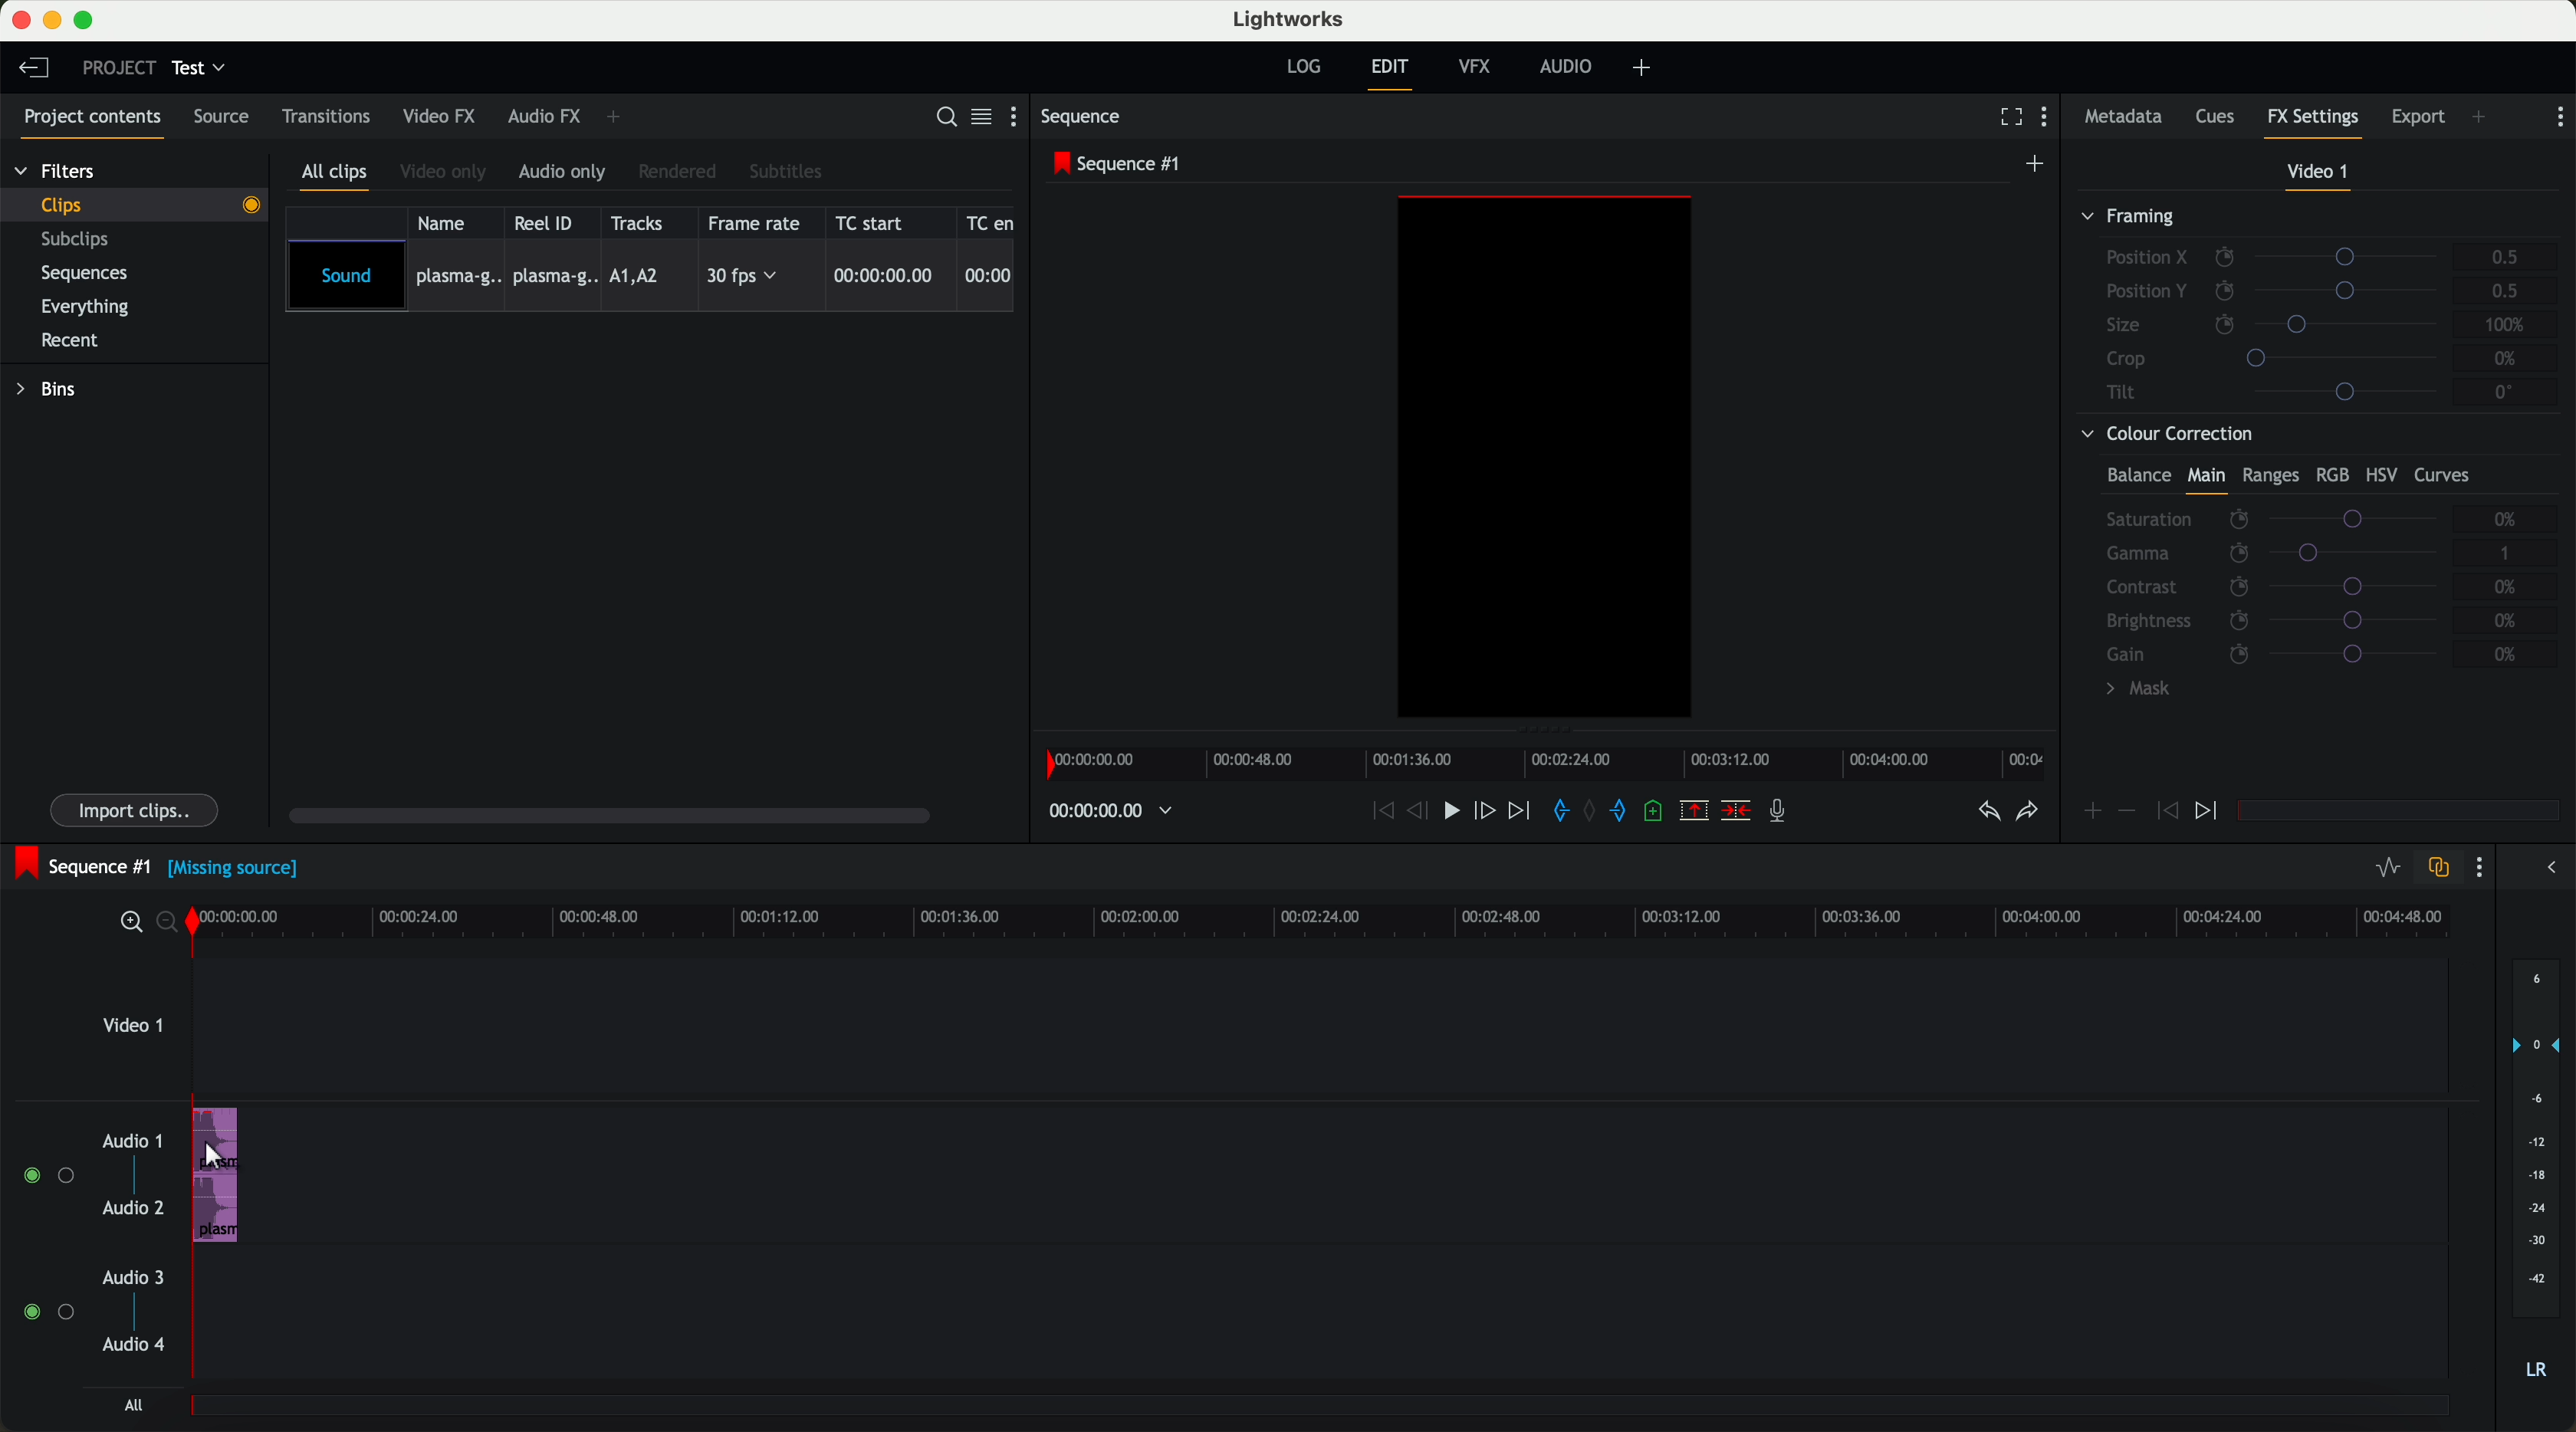  What do you see at coordinates (339, 175) in the screenshot?
I see `all clips` at bounding box center [339, 175].